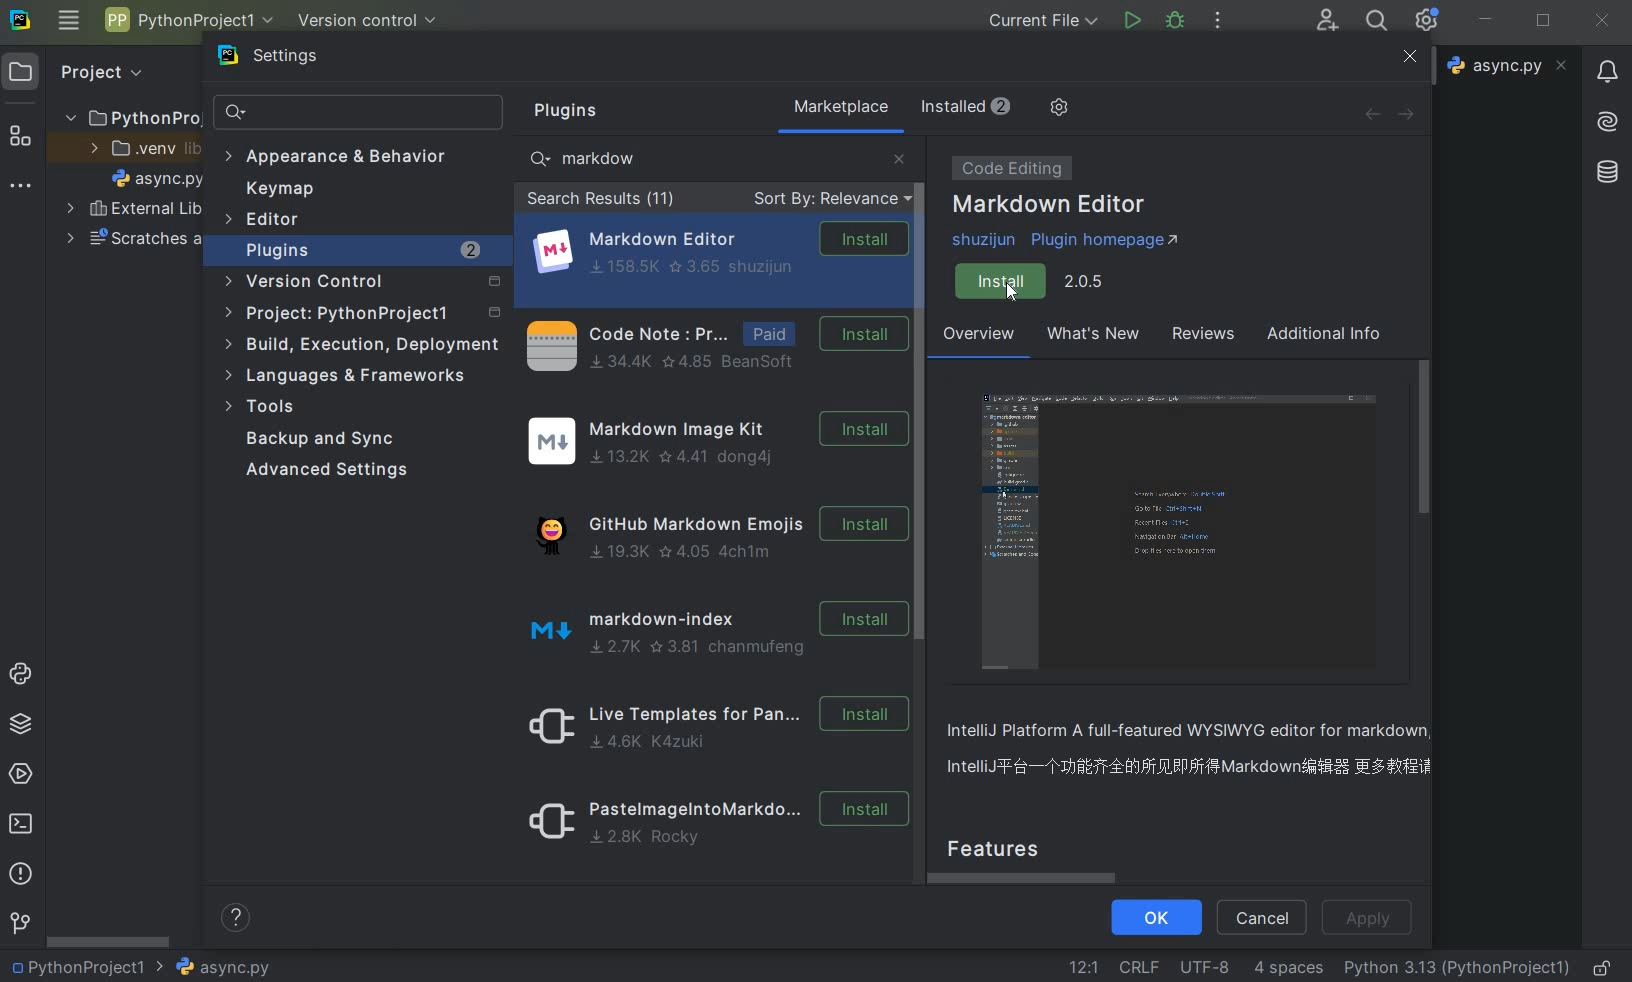 The height and width of the screenshot is (982, 1632). I want to click on manage repositories and more, so click(1059, 108).